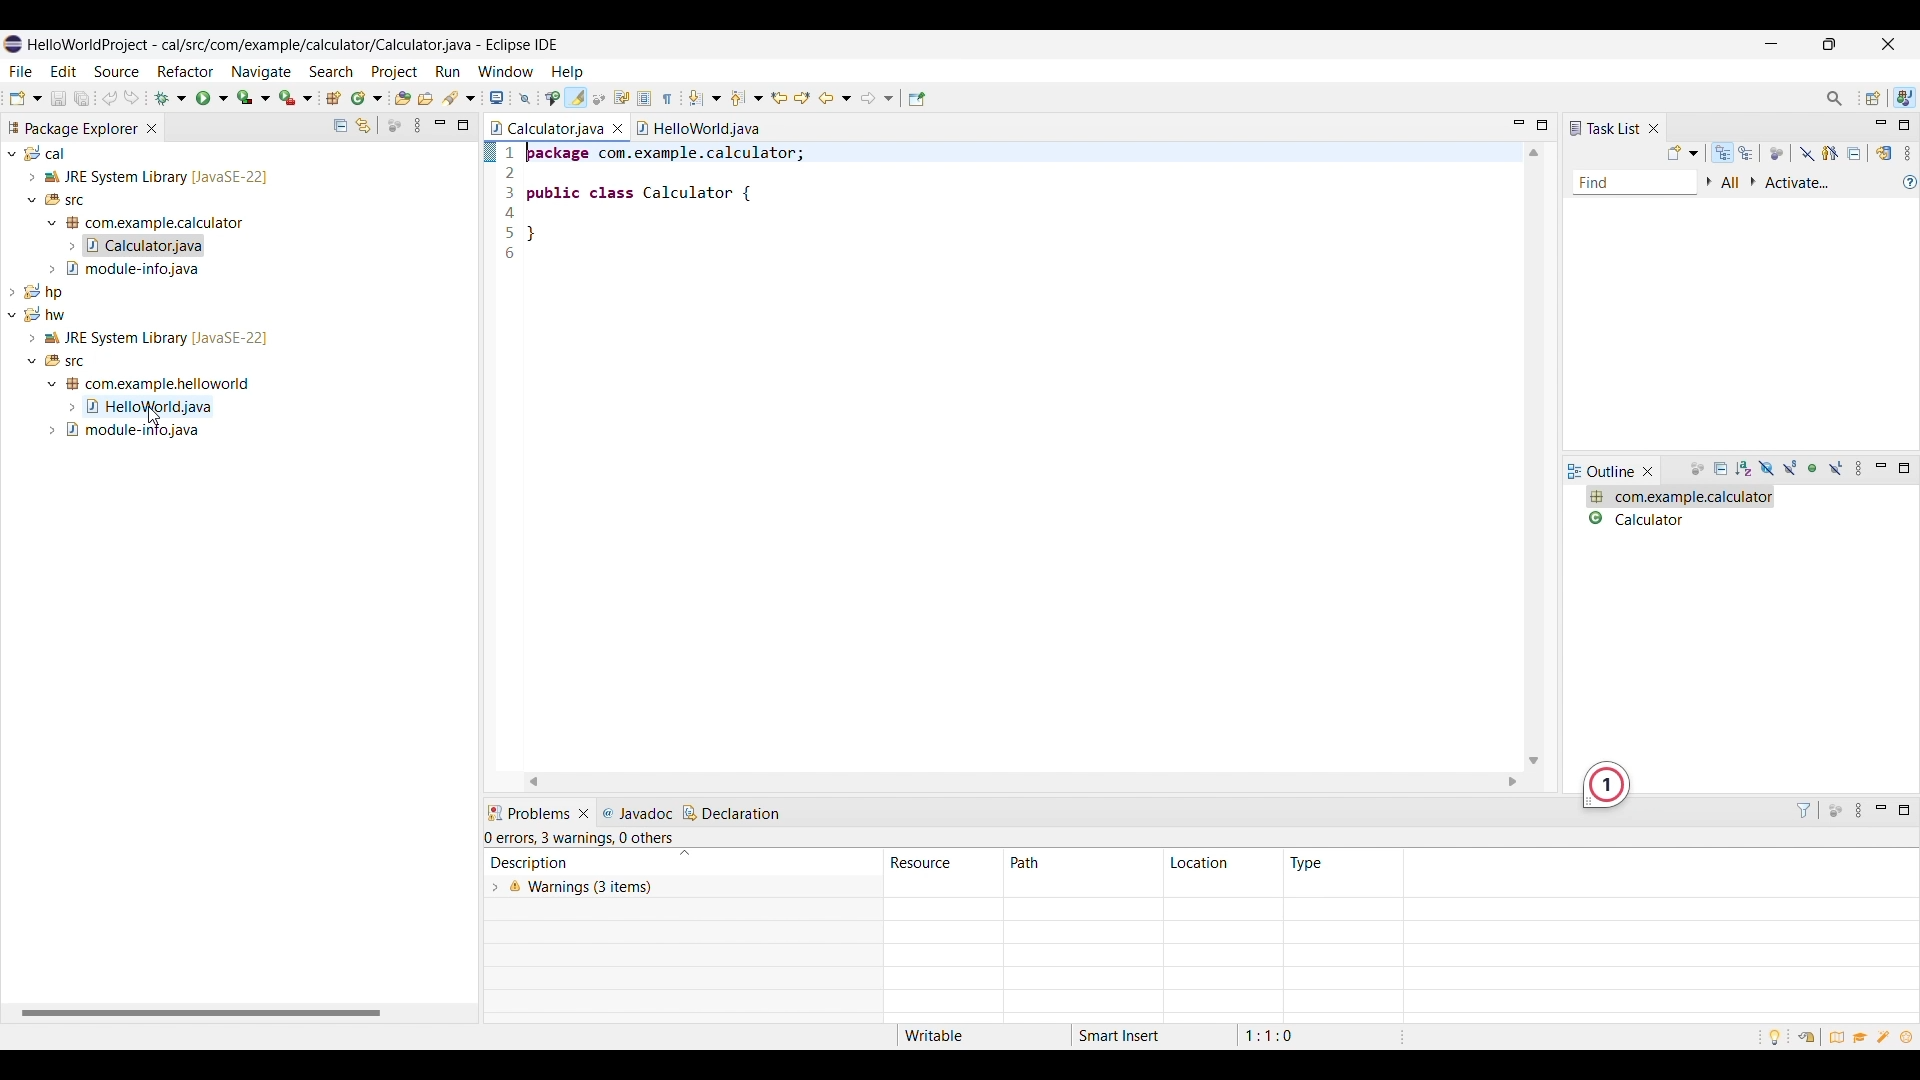 The image size is (1920, 1080). I want to click on Undo, so click(131, 98).